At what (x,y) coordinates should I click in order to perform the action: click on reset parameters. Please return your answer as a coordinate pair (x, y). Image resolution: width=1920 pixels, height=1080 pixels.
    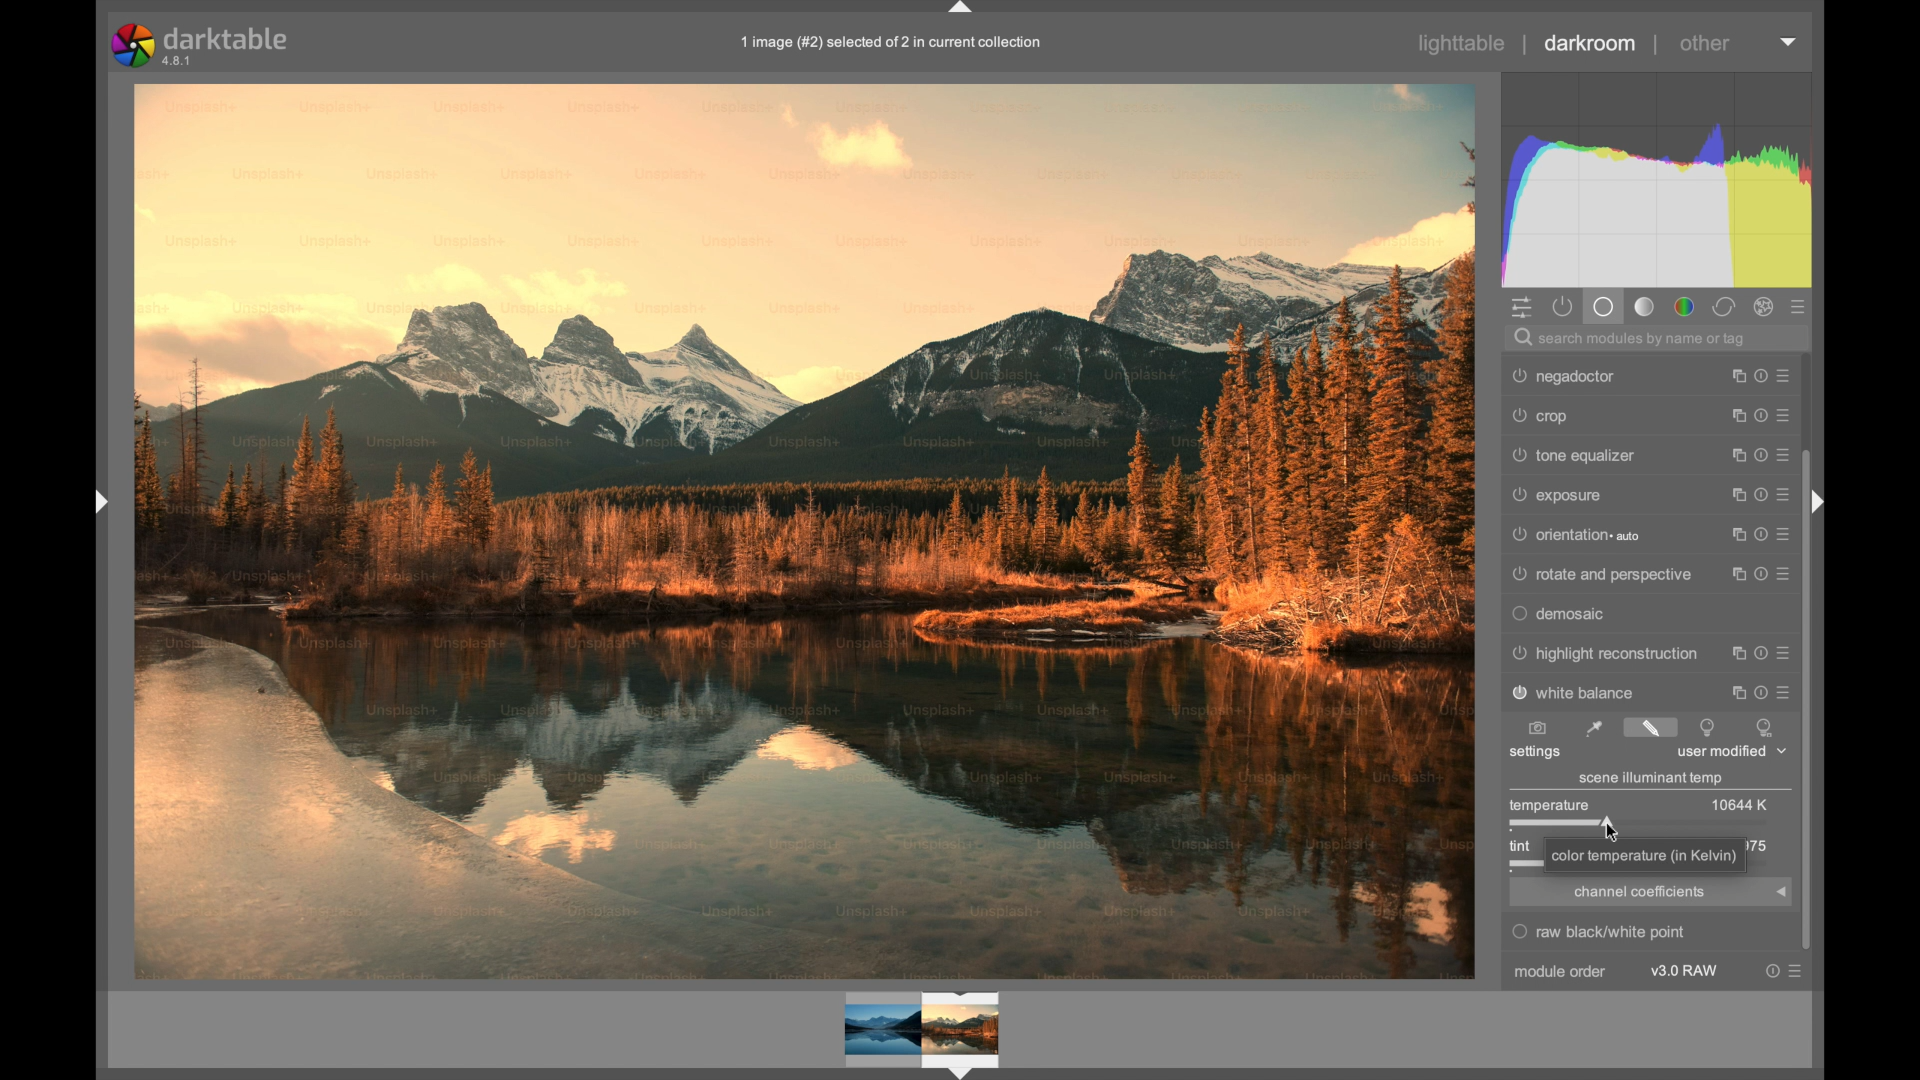
    Looking at the image, I should click on (1759, 609).